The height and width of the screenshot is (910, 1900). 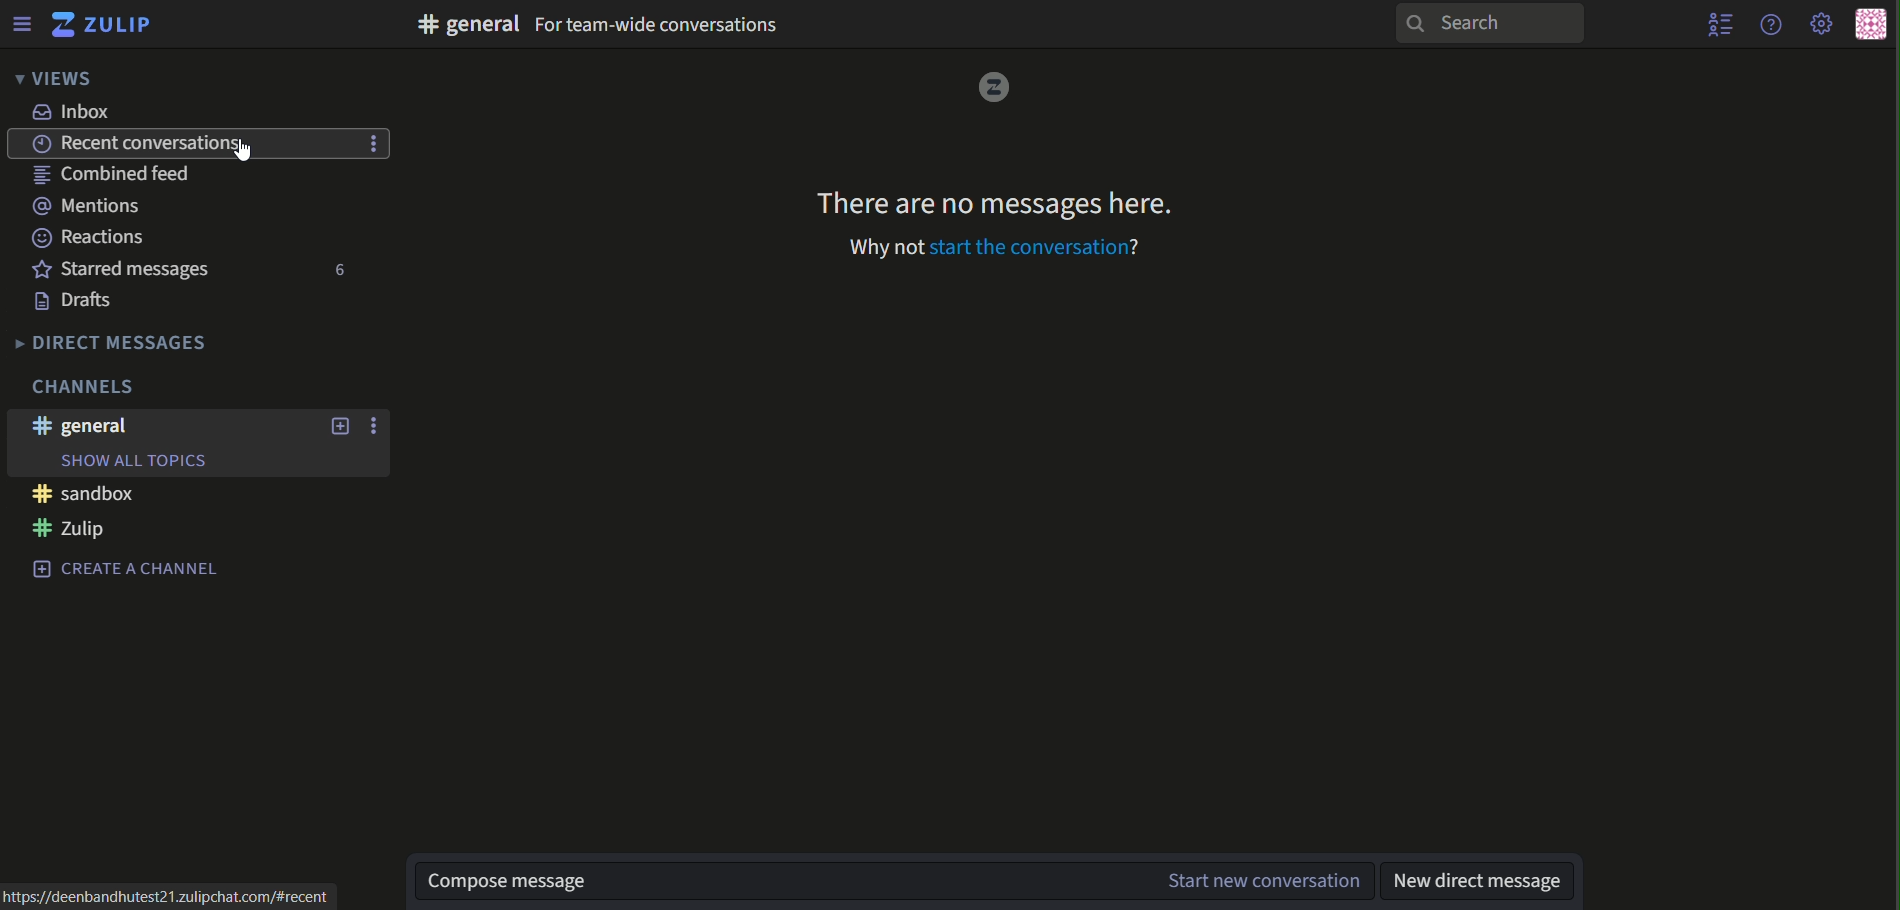 I want to click on user list, so click(x=1722, y=24).